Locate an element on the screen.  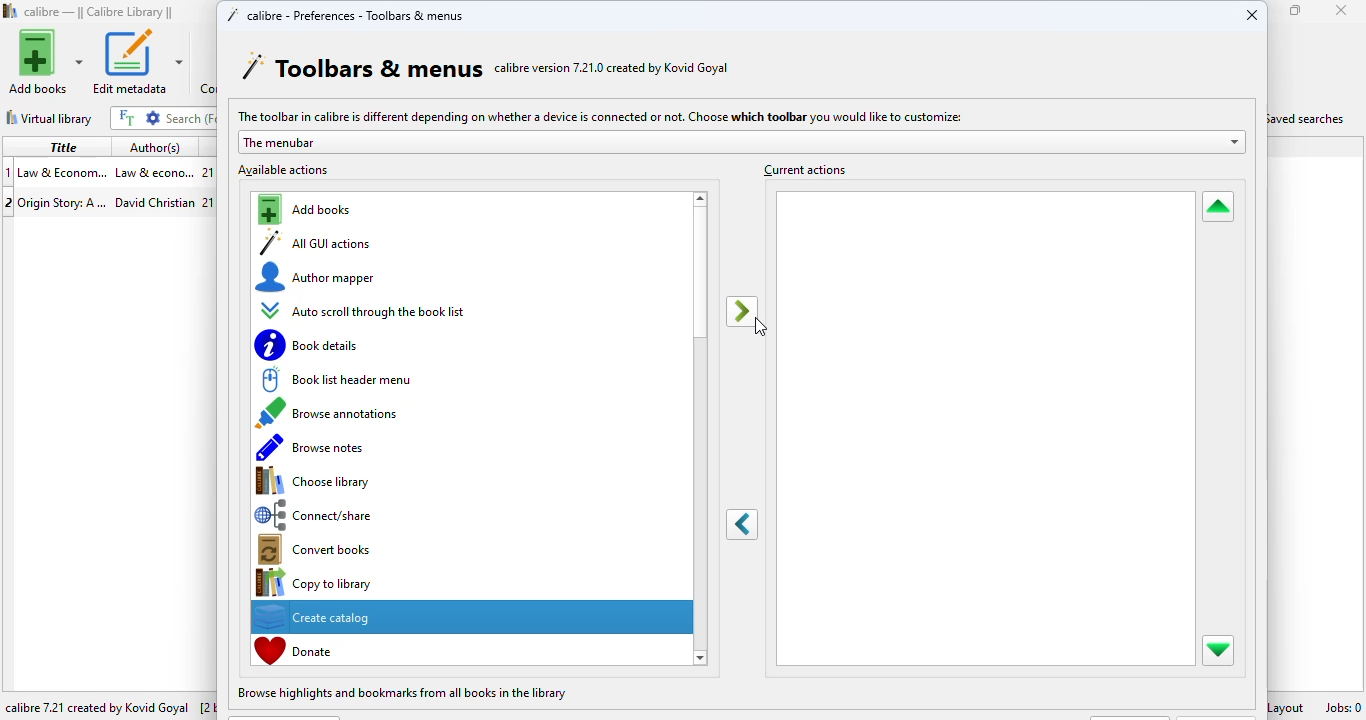
move selected action down is located at coordinates (1218, 650).